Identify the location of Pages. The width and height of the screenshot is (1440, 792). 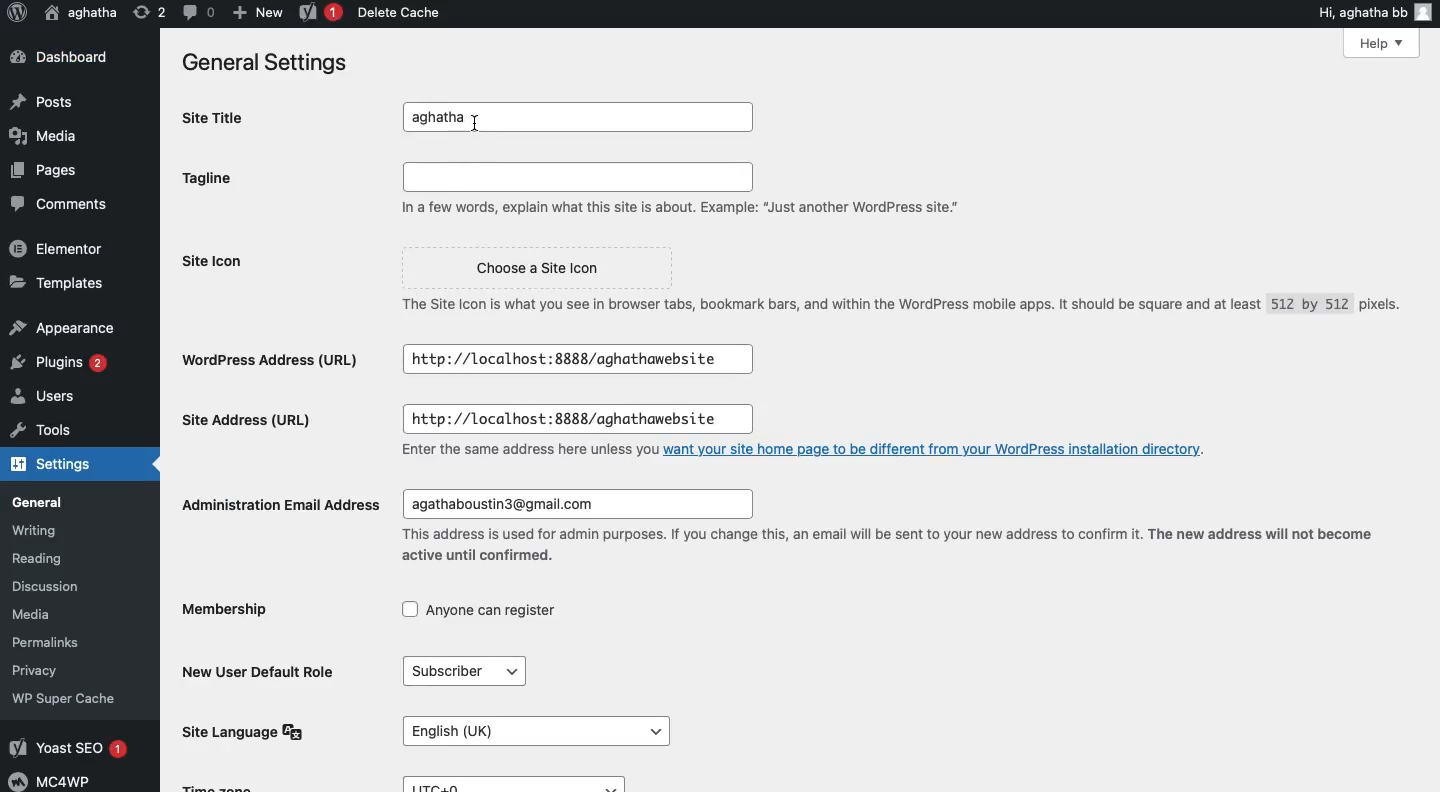
(44, 168).